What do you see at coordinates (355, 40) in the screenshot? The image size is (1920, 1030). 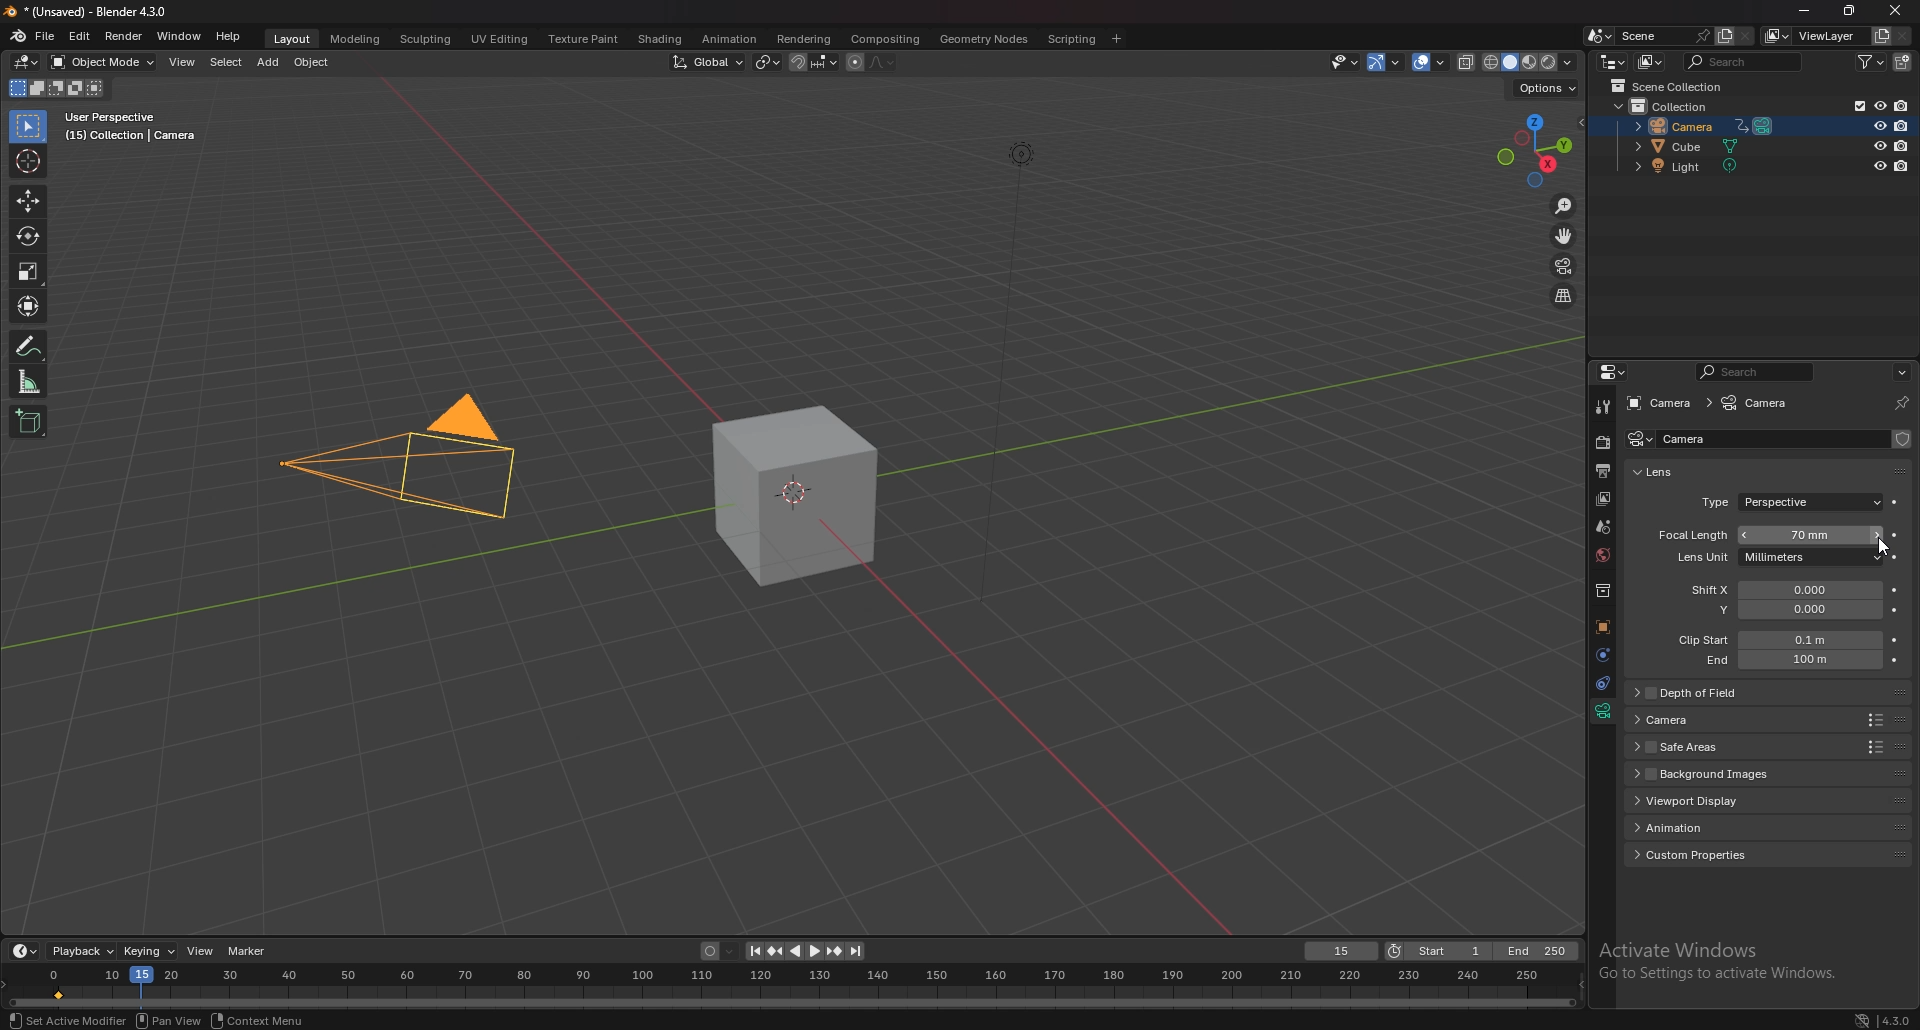 I see `modeling` at bounding box center [355, 40].